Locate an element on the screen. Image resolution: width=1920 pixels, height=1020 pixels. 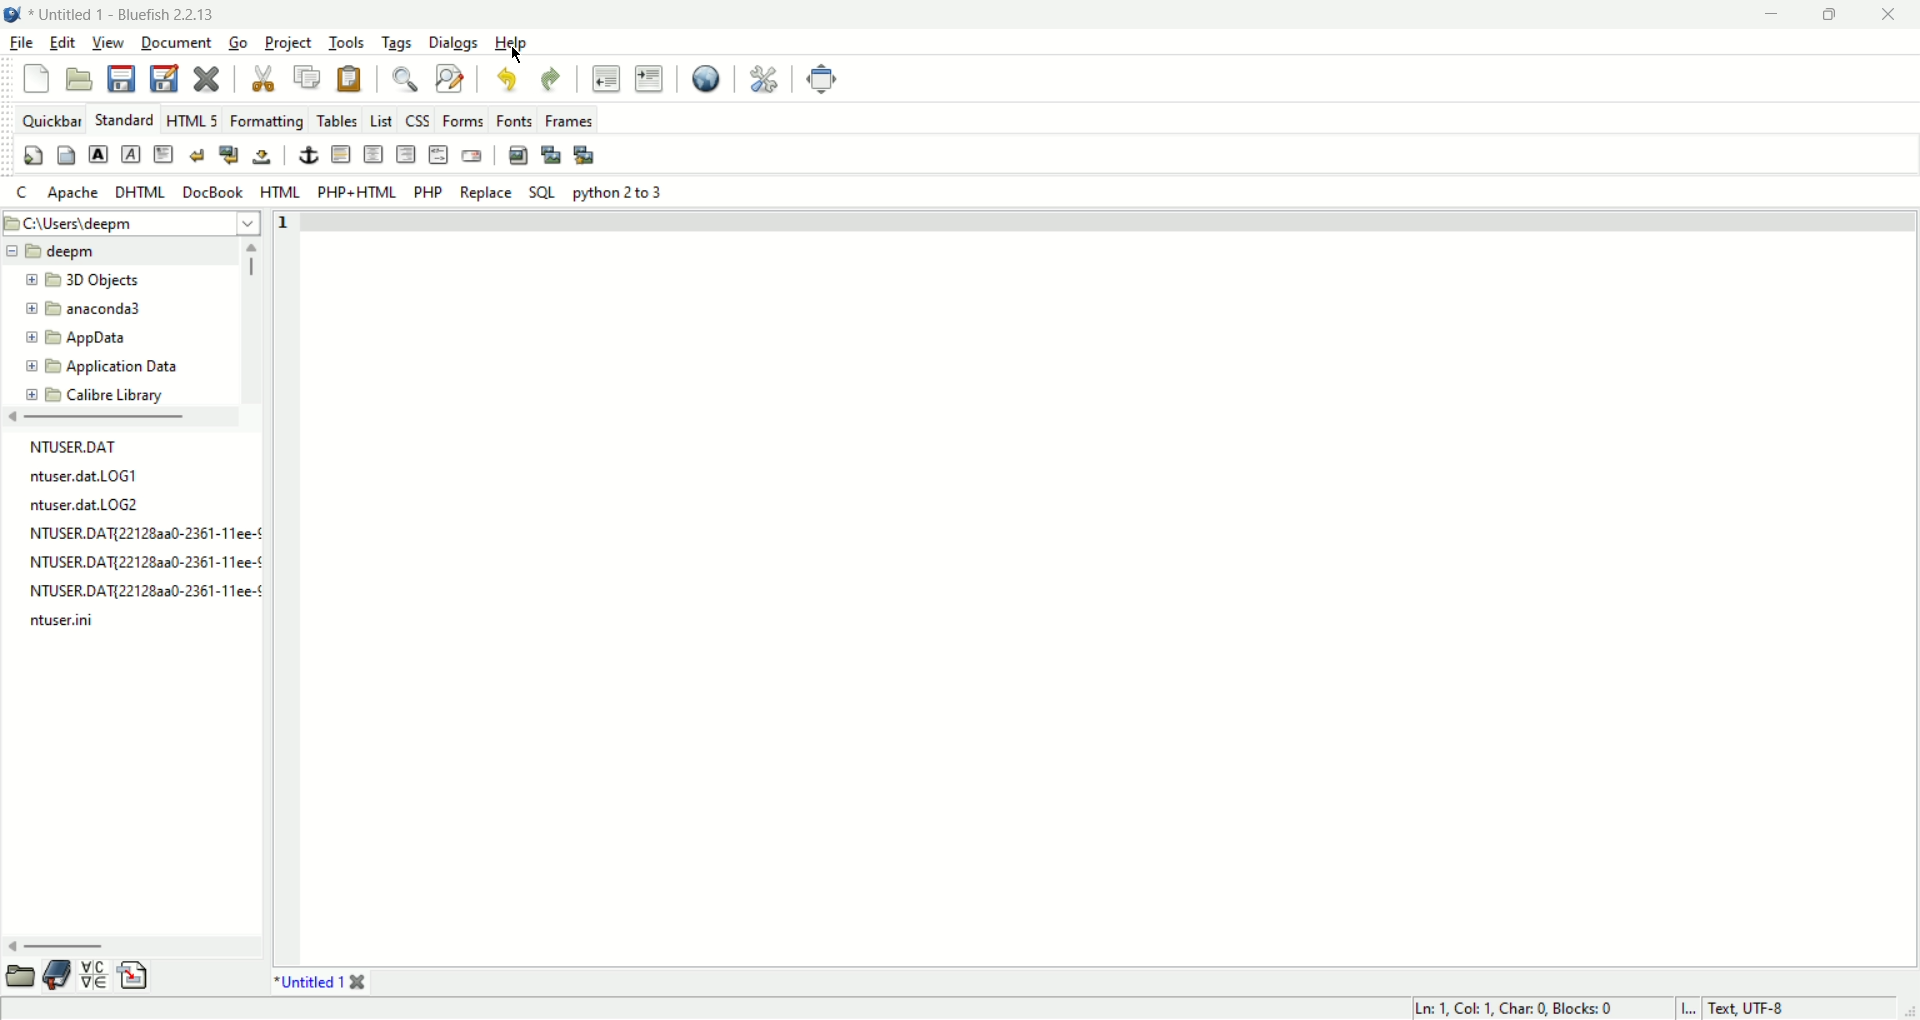
file name is located at coordinates (145, 562).